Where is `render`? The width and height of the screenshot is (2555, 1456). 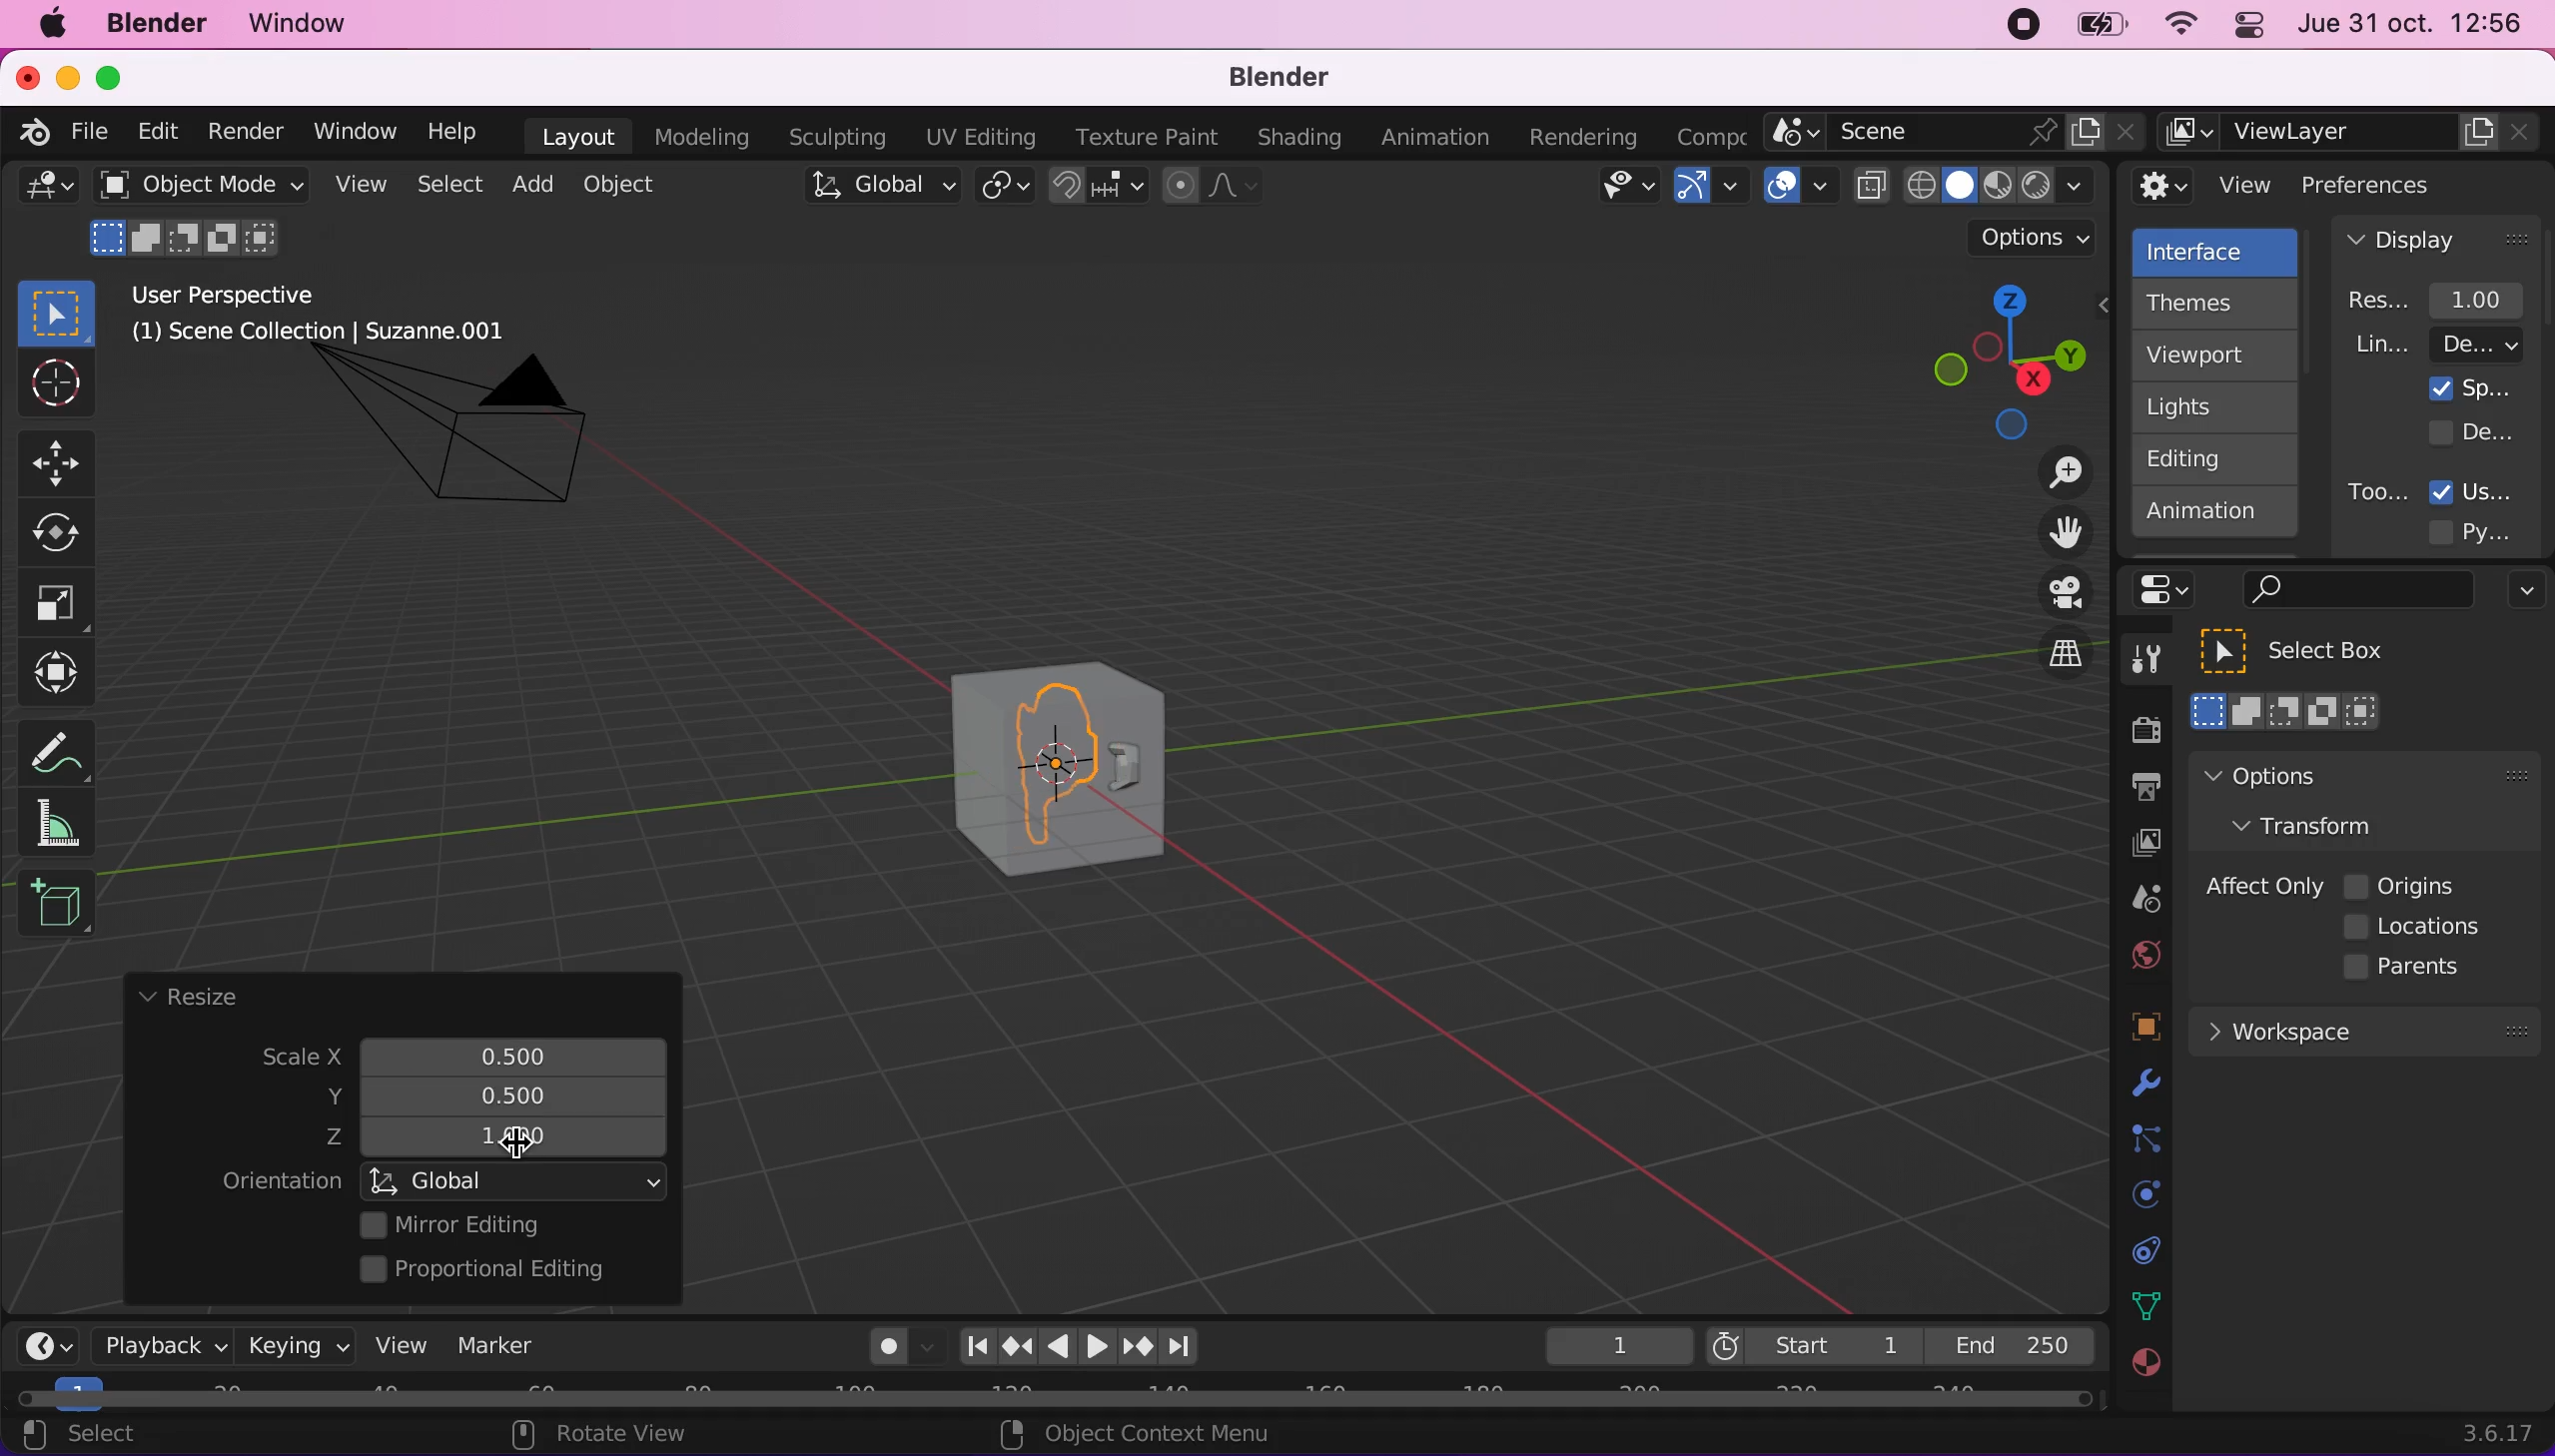
render is located at coordinates (244, 133).